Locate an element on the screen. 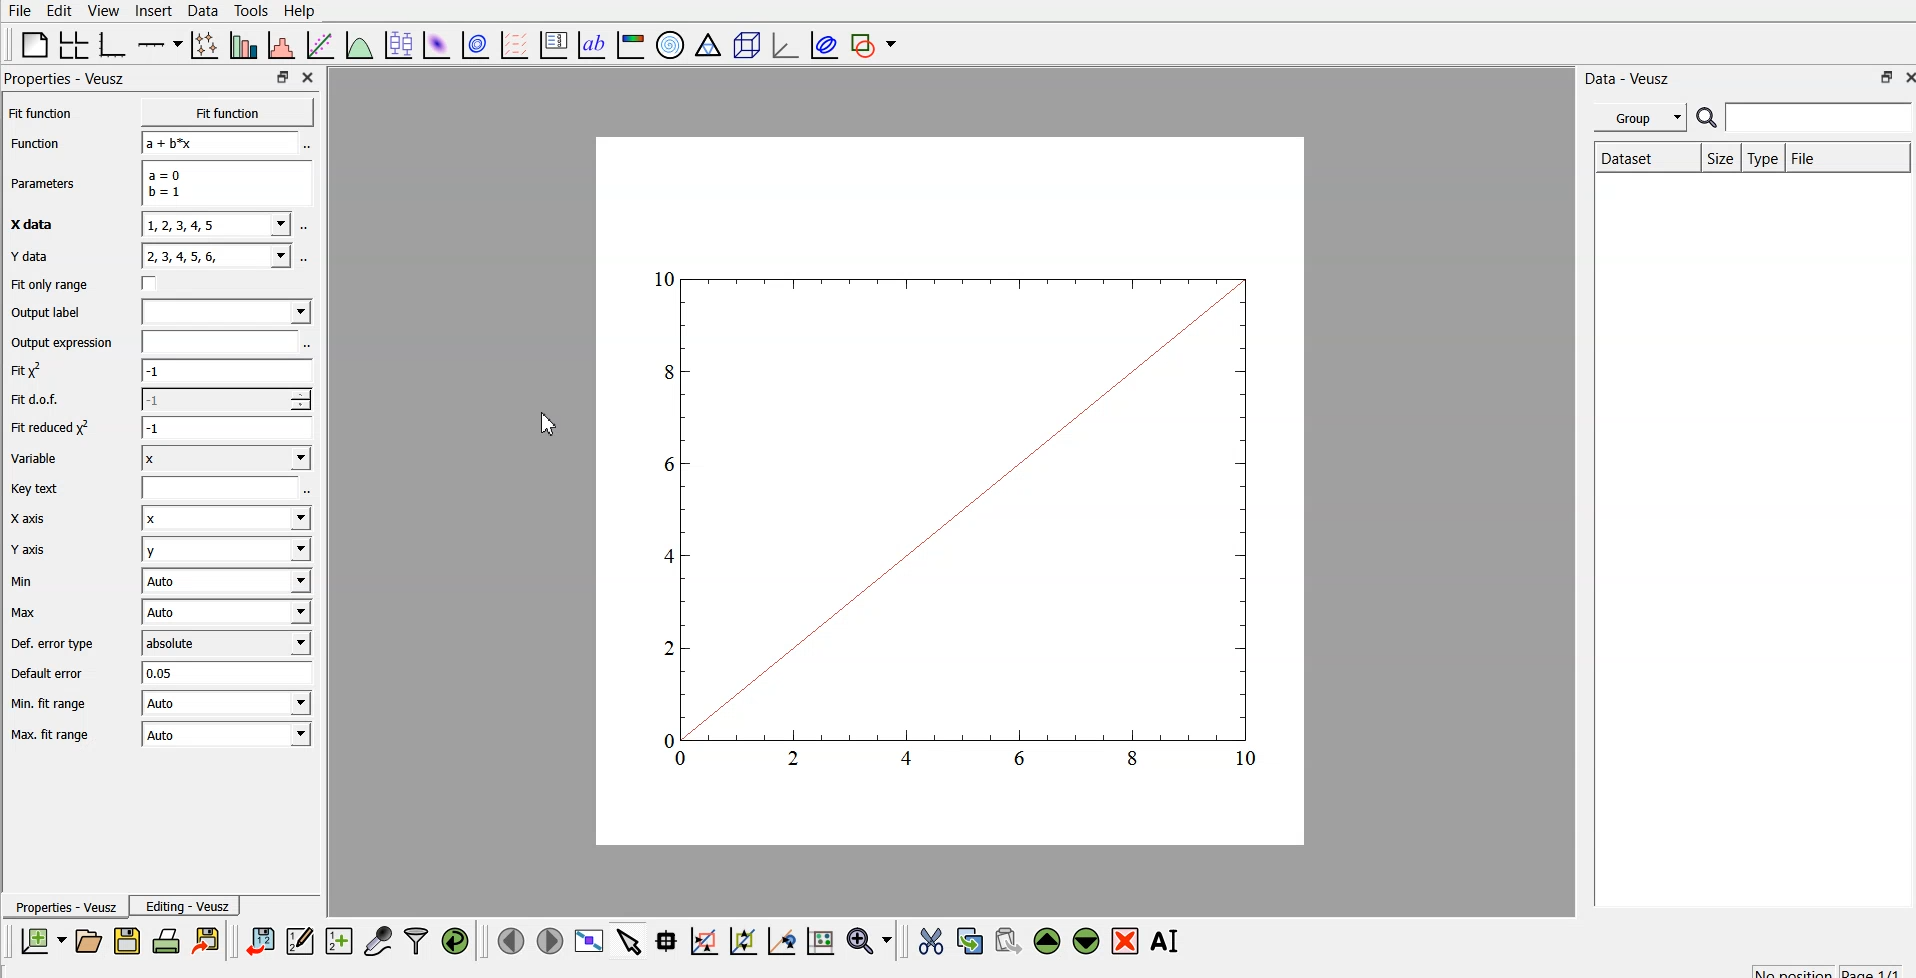  3d scene is located at coordinates (747, 47).